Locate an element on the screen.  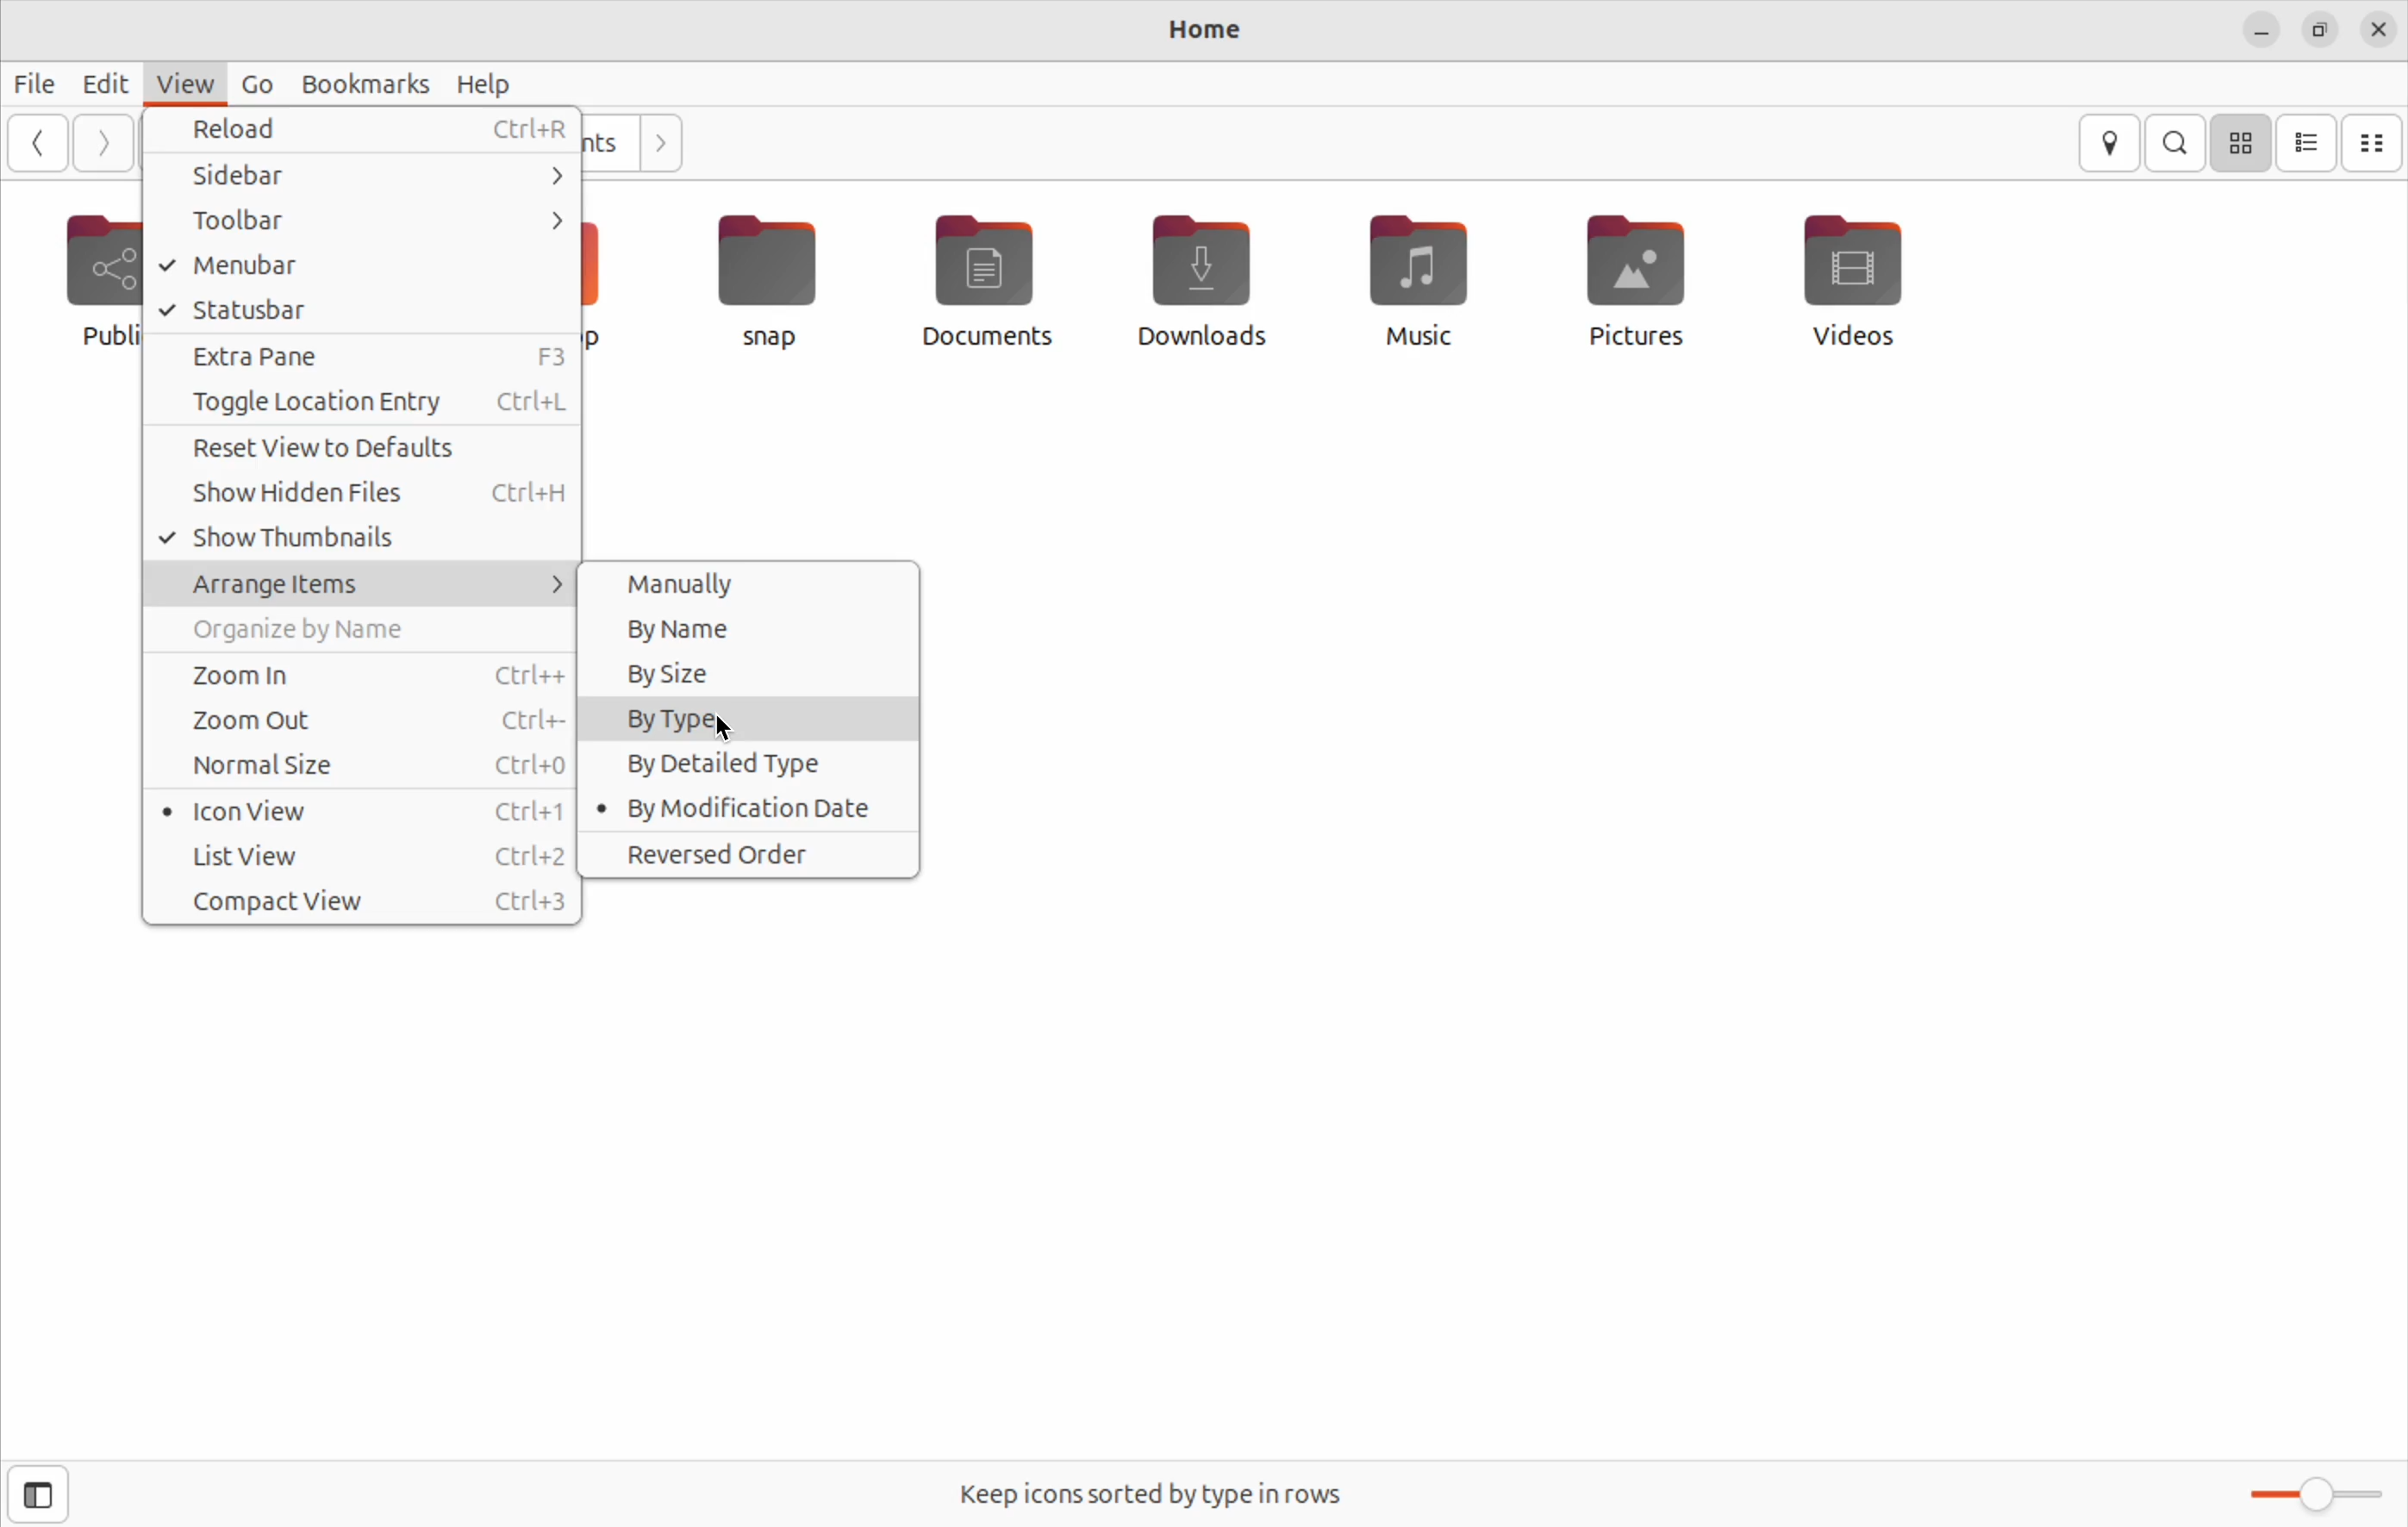
location is located at coordinates (2105, 145).